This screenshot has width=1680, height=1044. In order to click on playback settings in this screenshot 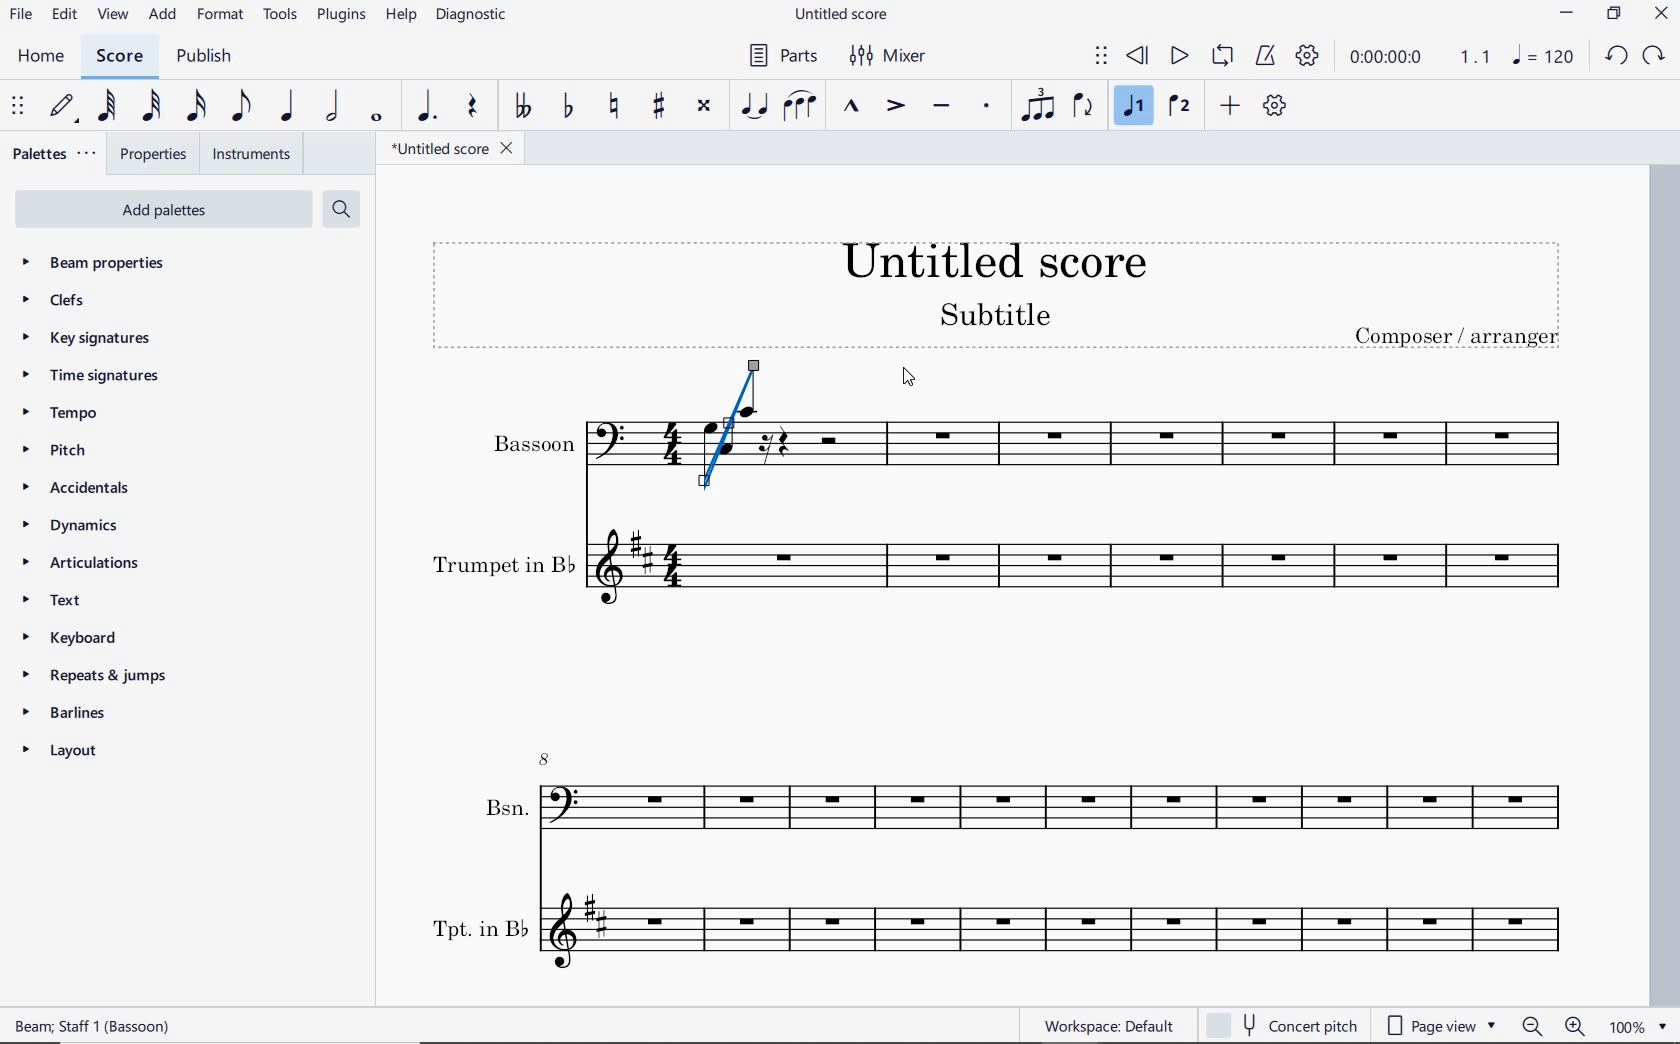, I will do `click(1309, 55)`.